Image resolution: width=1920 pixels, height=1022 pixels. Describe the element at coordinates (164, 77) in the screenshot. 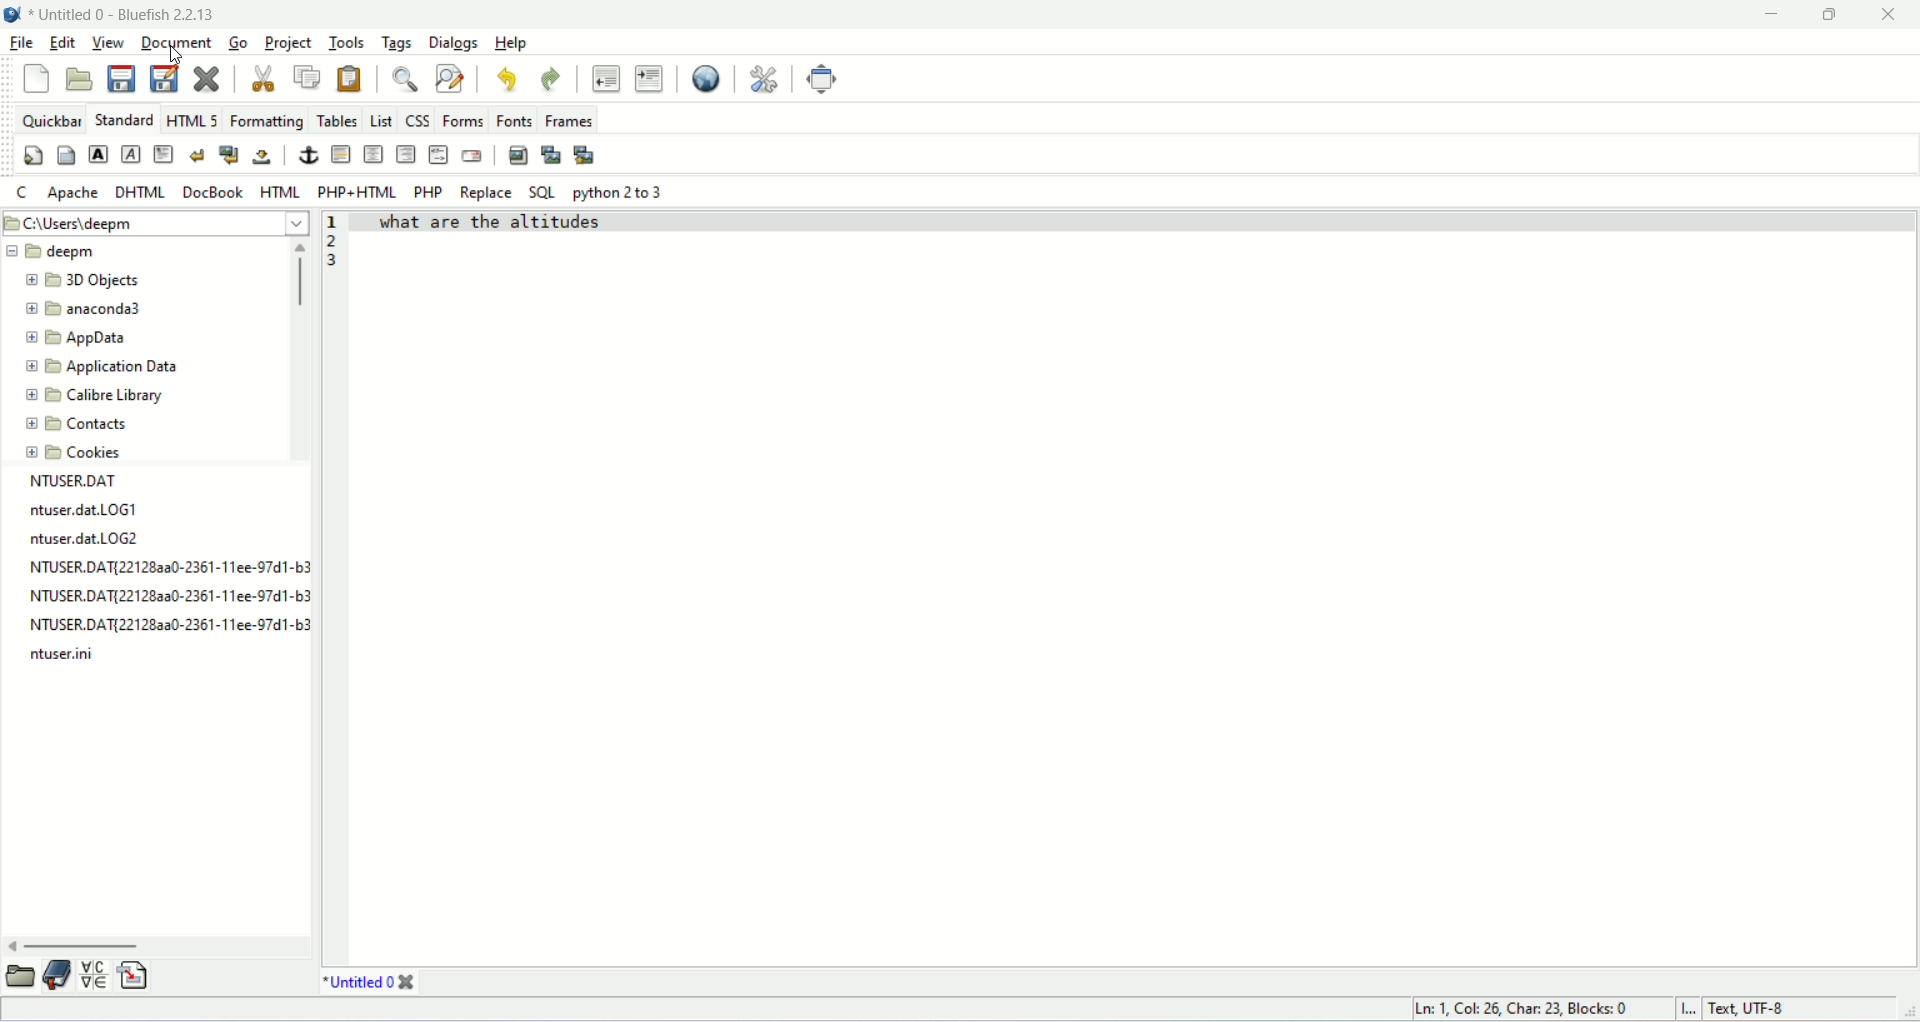

I see `save file as` at that location.